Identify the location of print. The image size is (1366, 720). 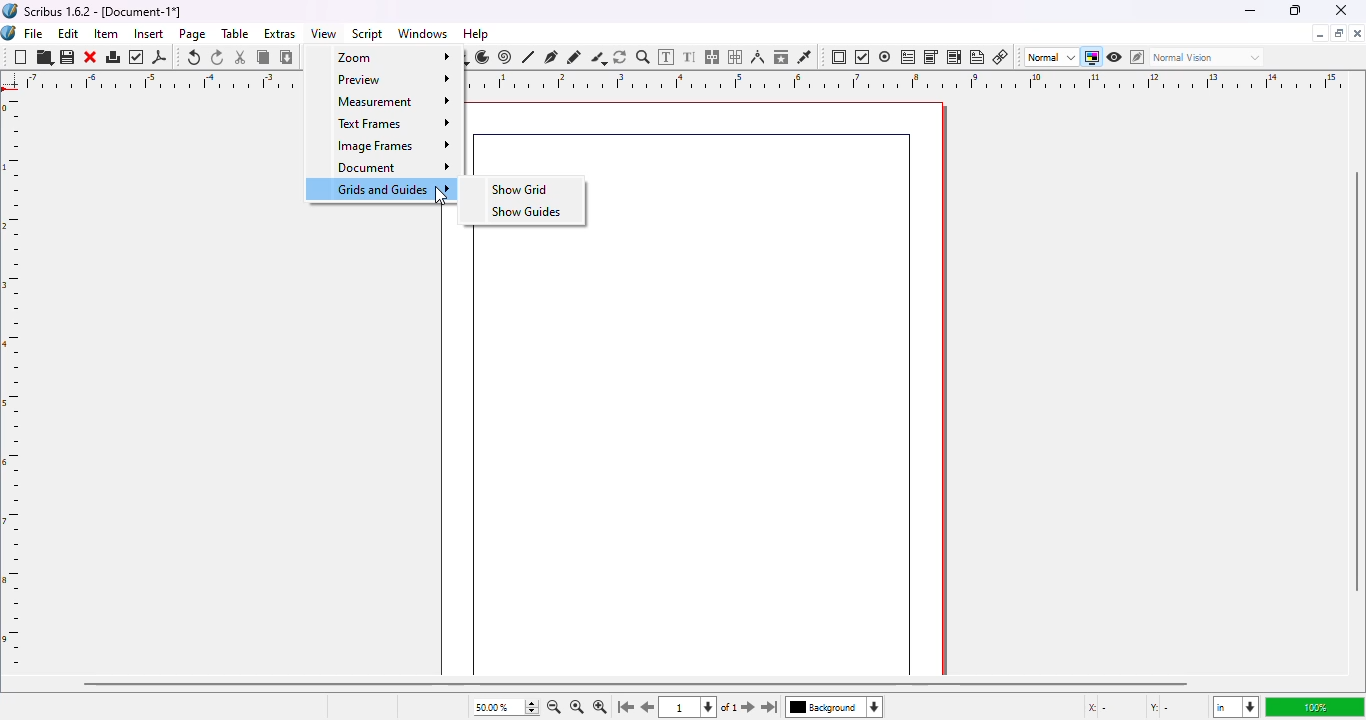
(114, 57).